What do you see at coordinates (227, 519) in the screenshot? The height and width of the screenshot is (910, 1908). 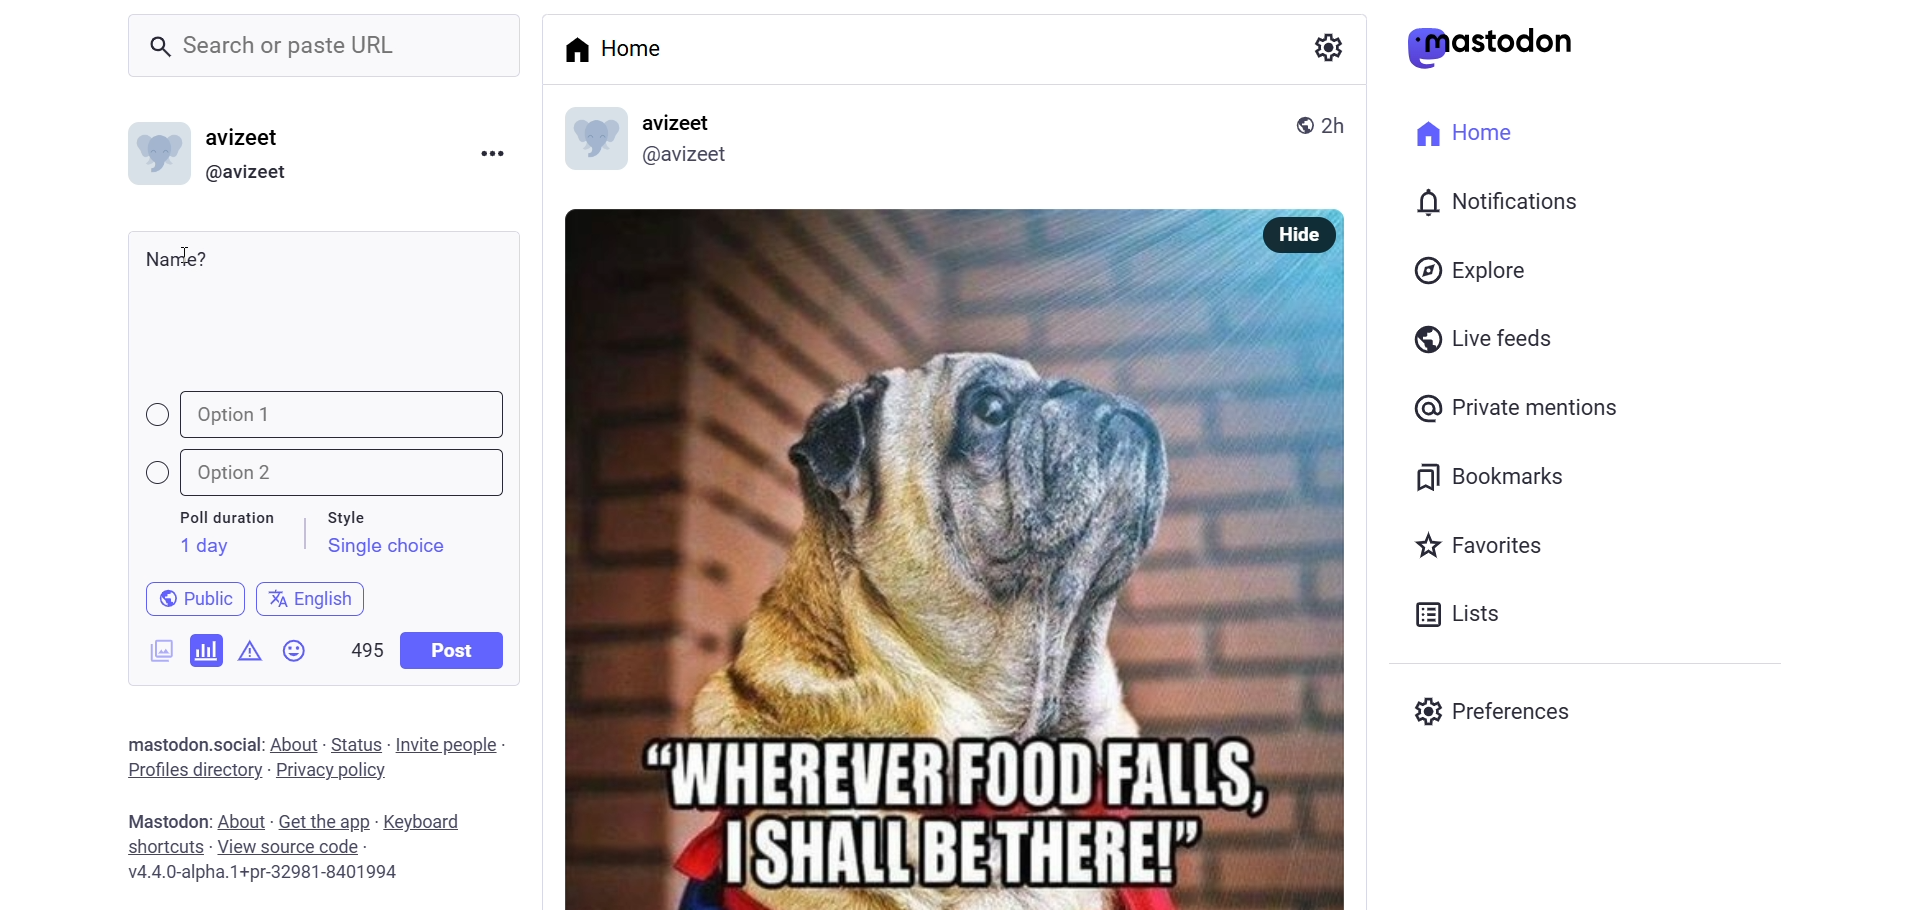 I see `duration` at bounding box center [227, 519].